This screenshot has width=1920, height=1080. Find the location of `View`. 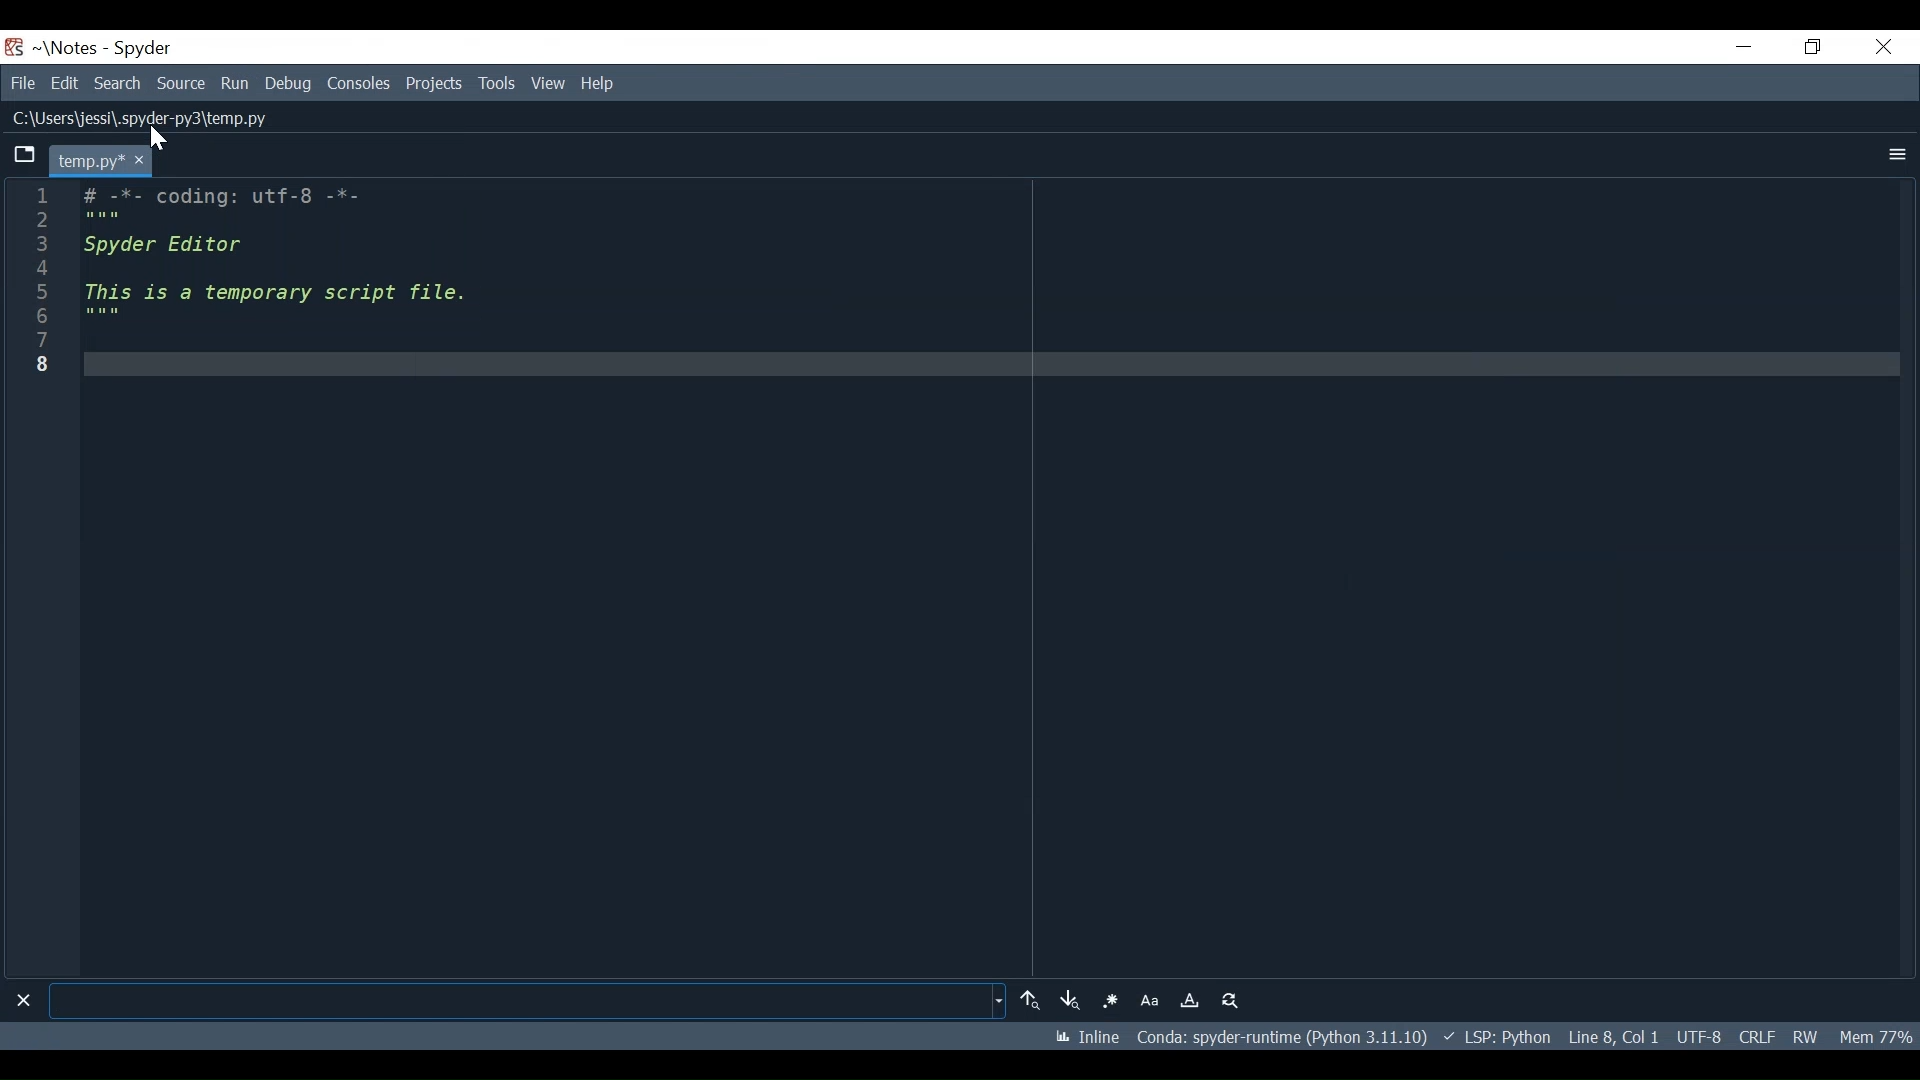

View is located at coordinates (547, 82).